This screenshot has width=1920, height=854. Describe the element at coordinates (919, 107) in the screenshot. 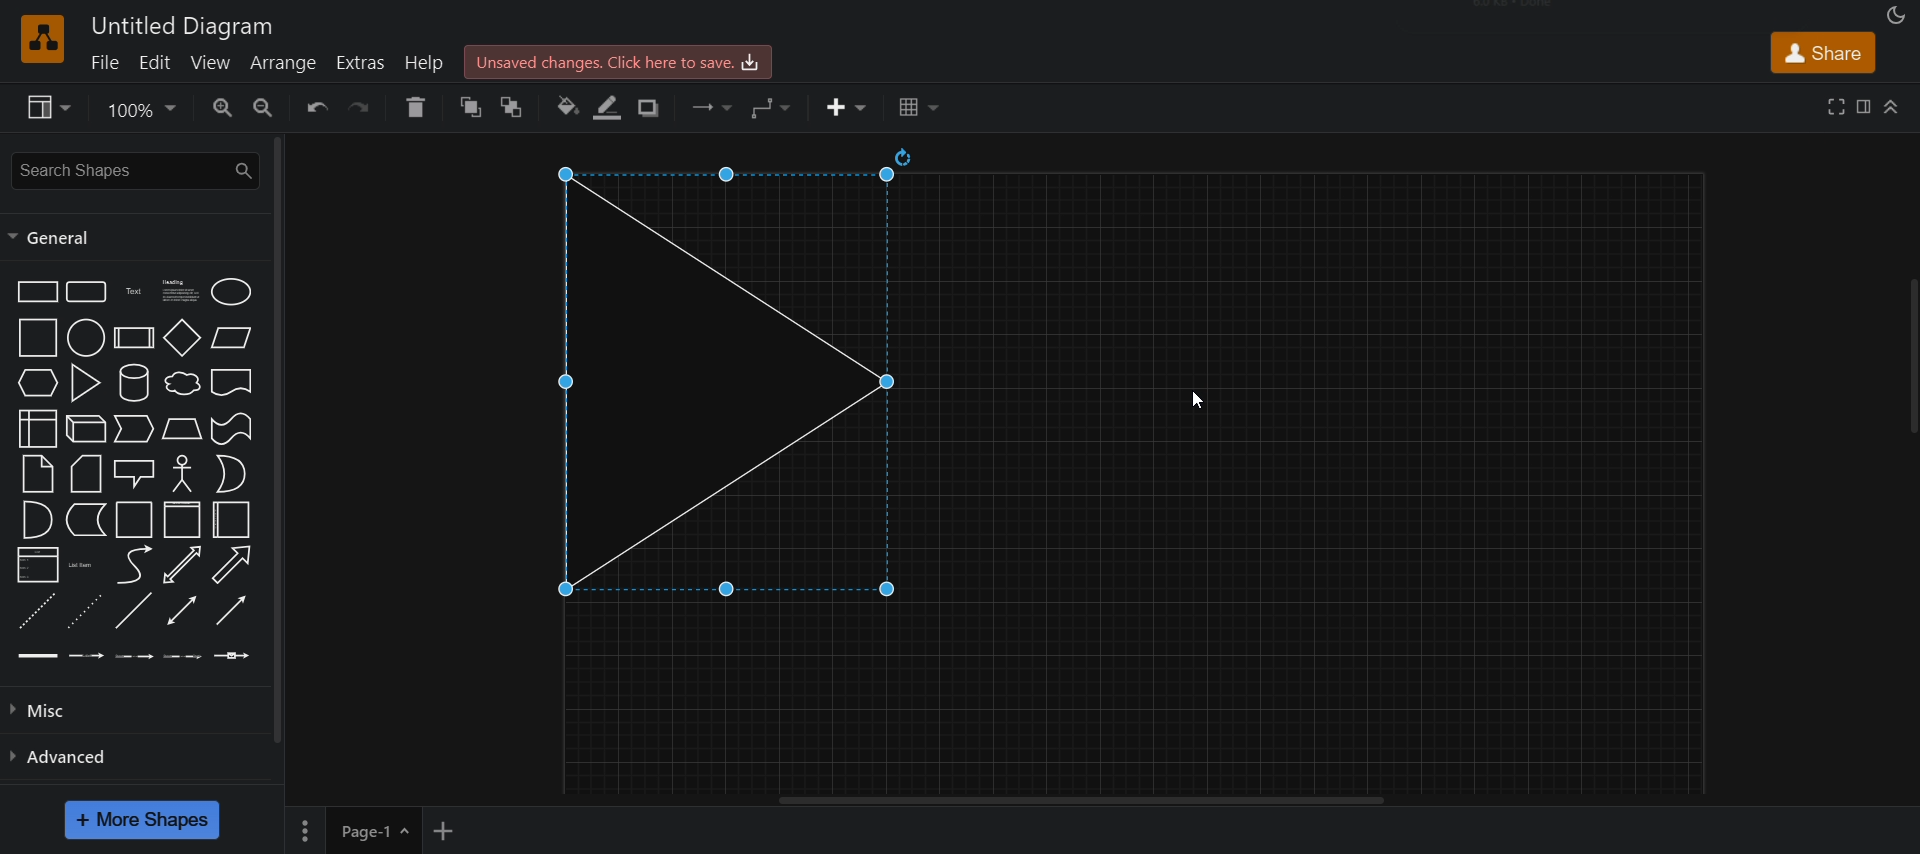

I see `table` at that location.